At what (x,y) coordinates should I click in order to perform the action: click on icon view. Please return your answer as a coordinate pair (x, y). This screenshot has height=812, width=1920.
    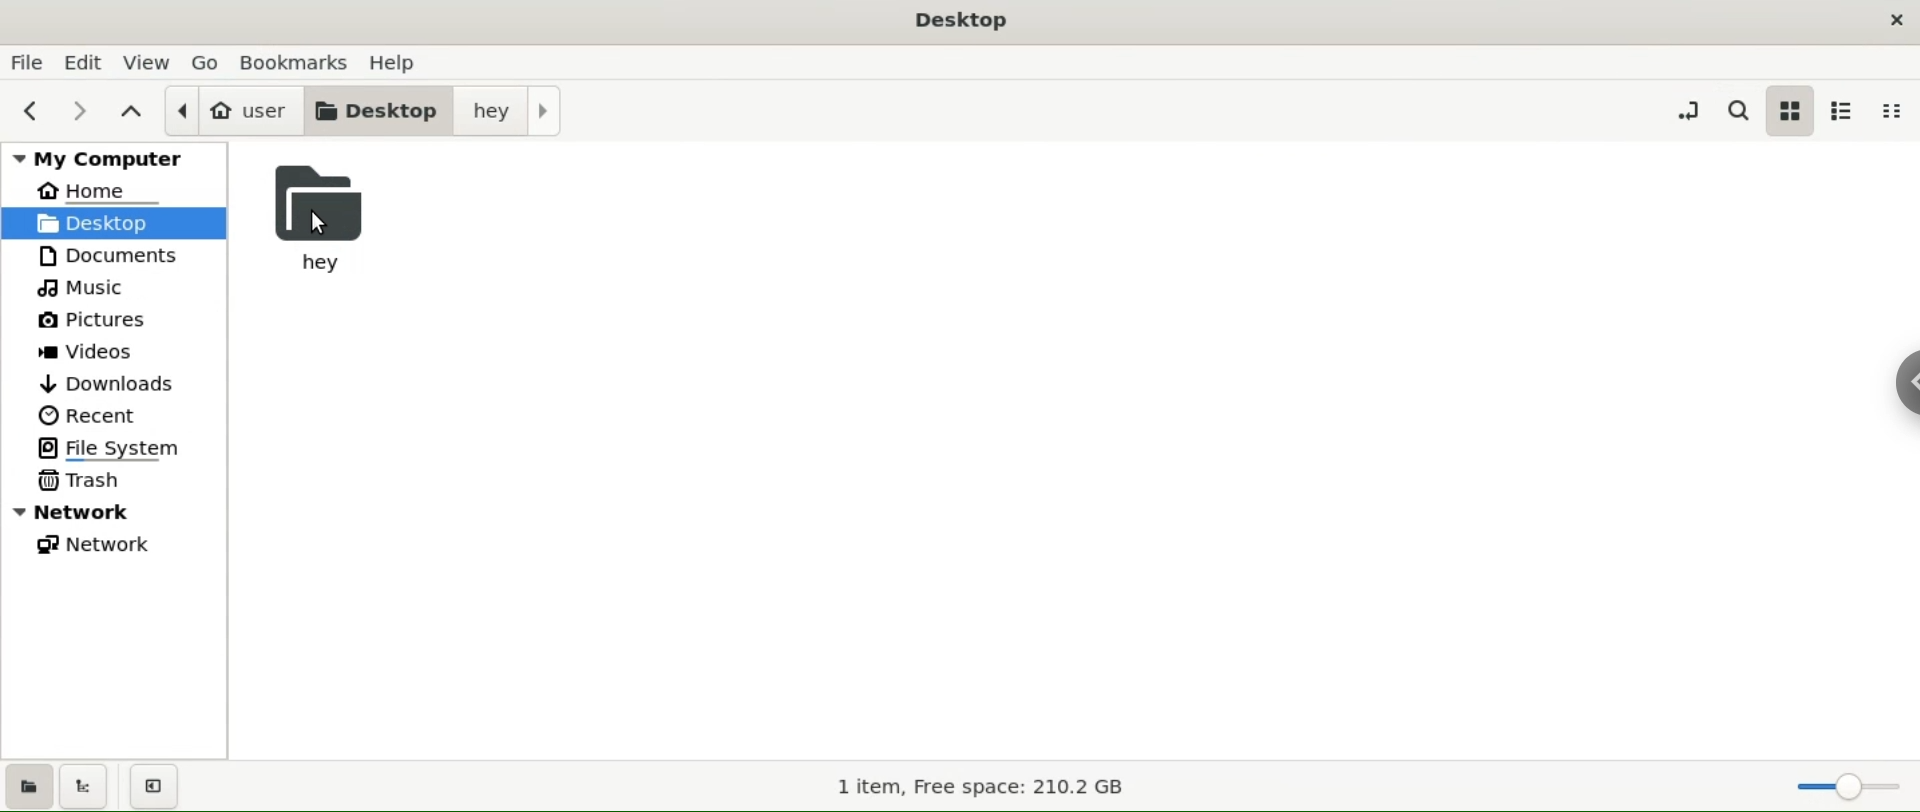
    Looking at the image, I should click on (1789, 111).